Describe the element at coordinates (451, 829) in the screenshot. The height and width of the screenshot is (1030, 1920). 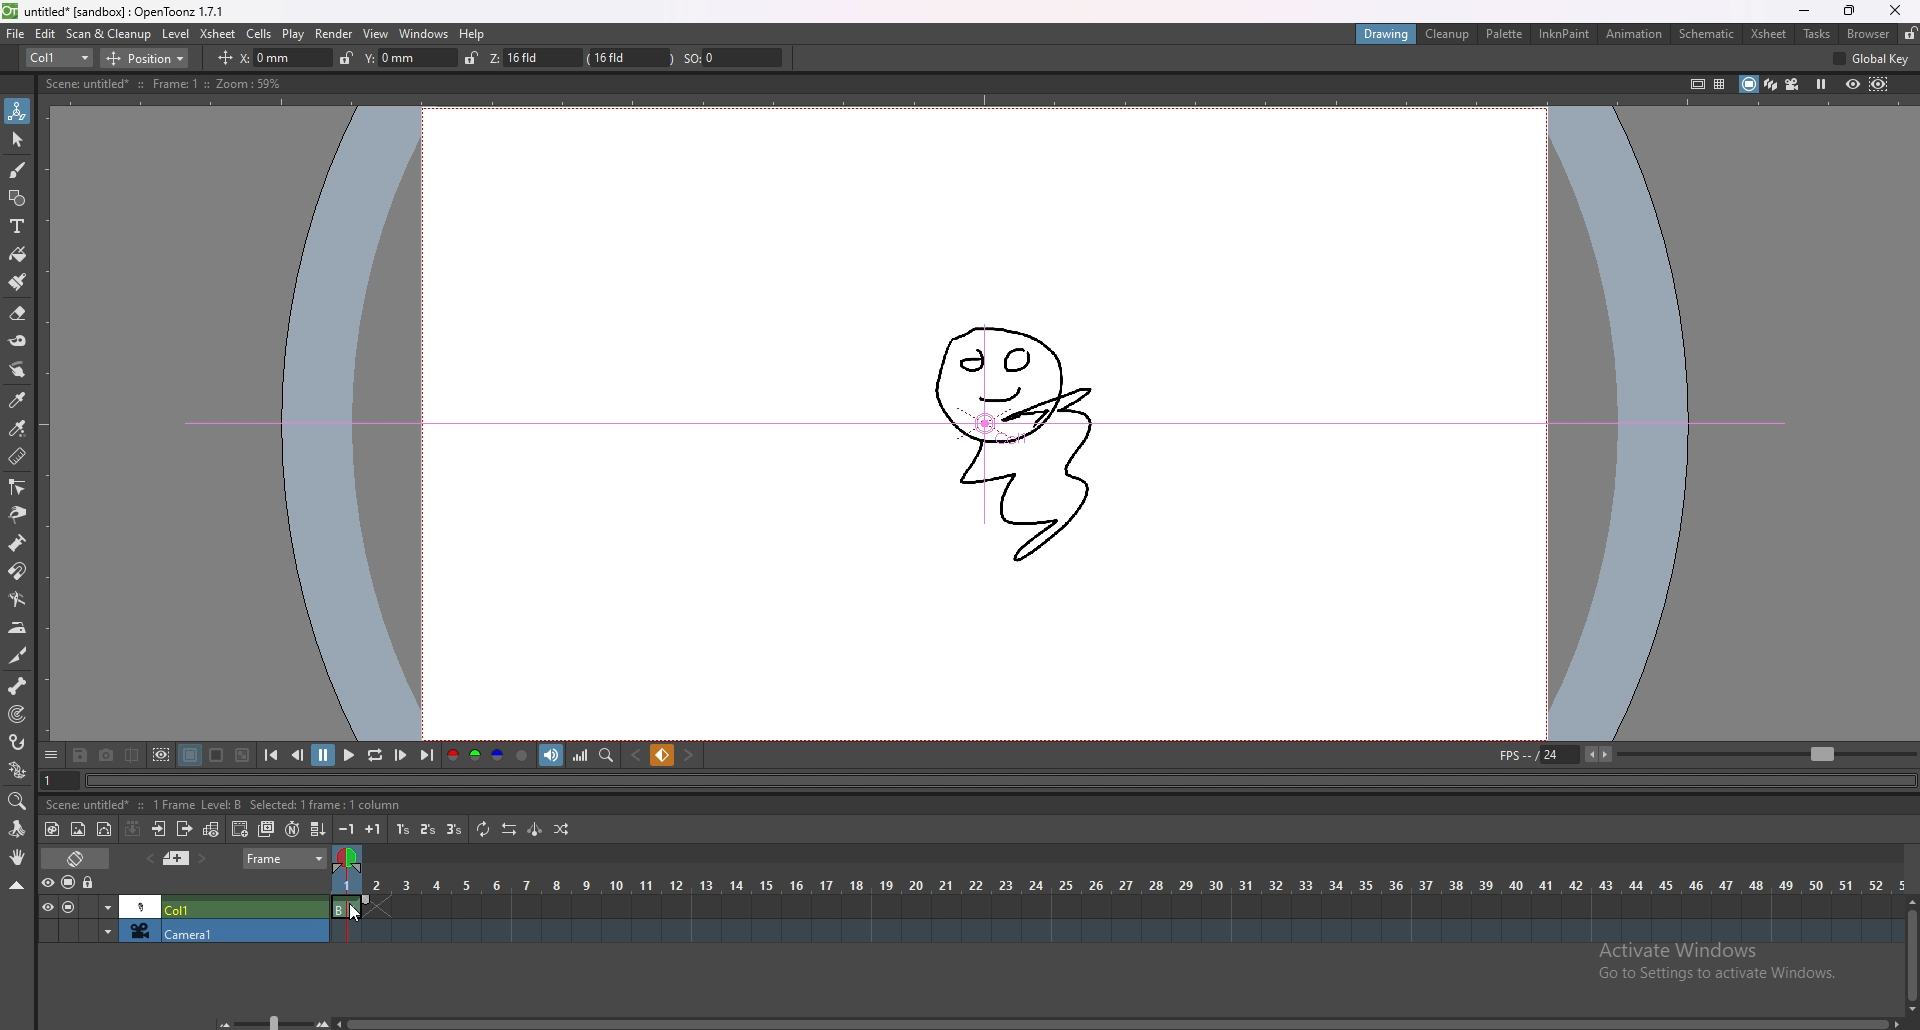
I see `reframe on 3s` at that location.